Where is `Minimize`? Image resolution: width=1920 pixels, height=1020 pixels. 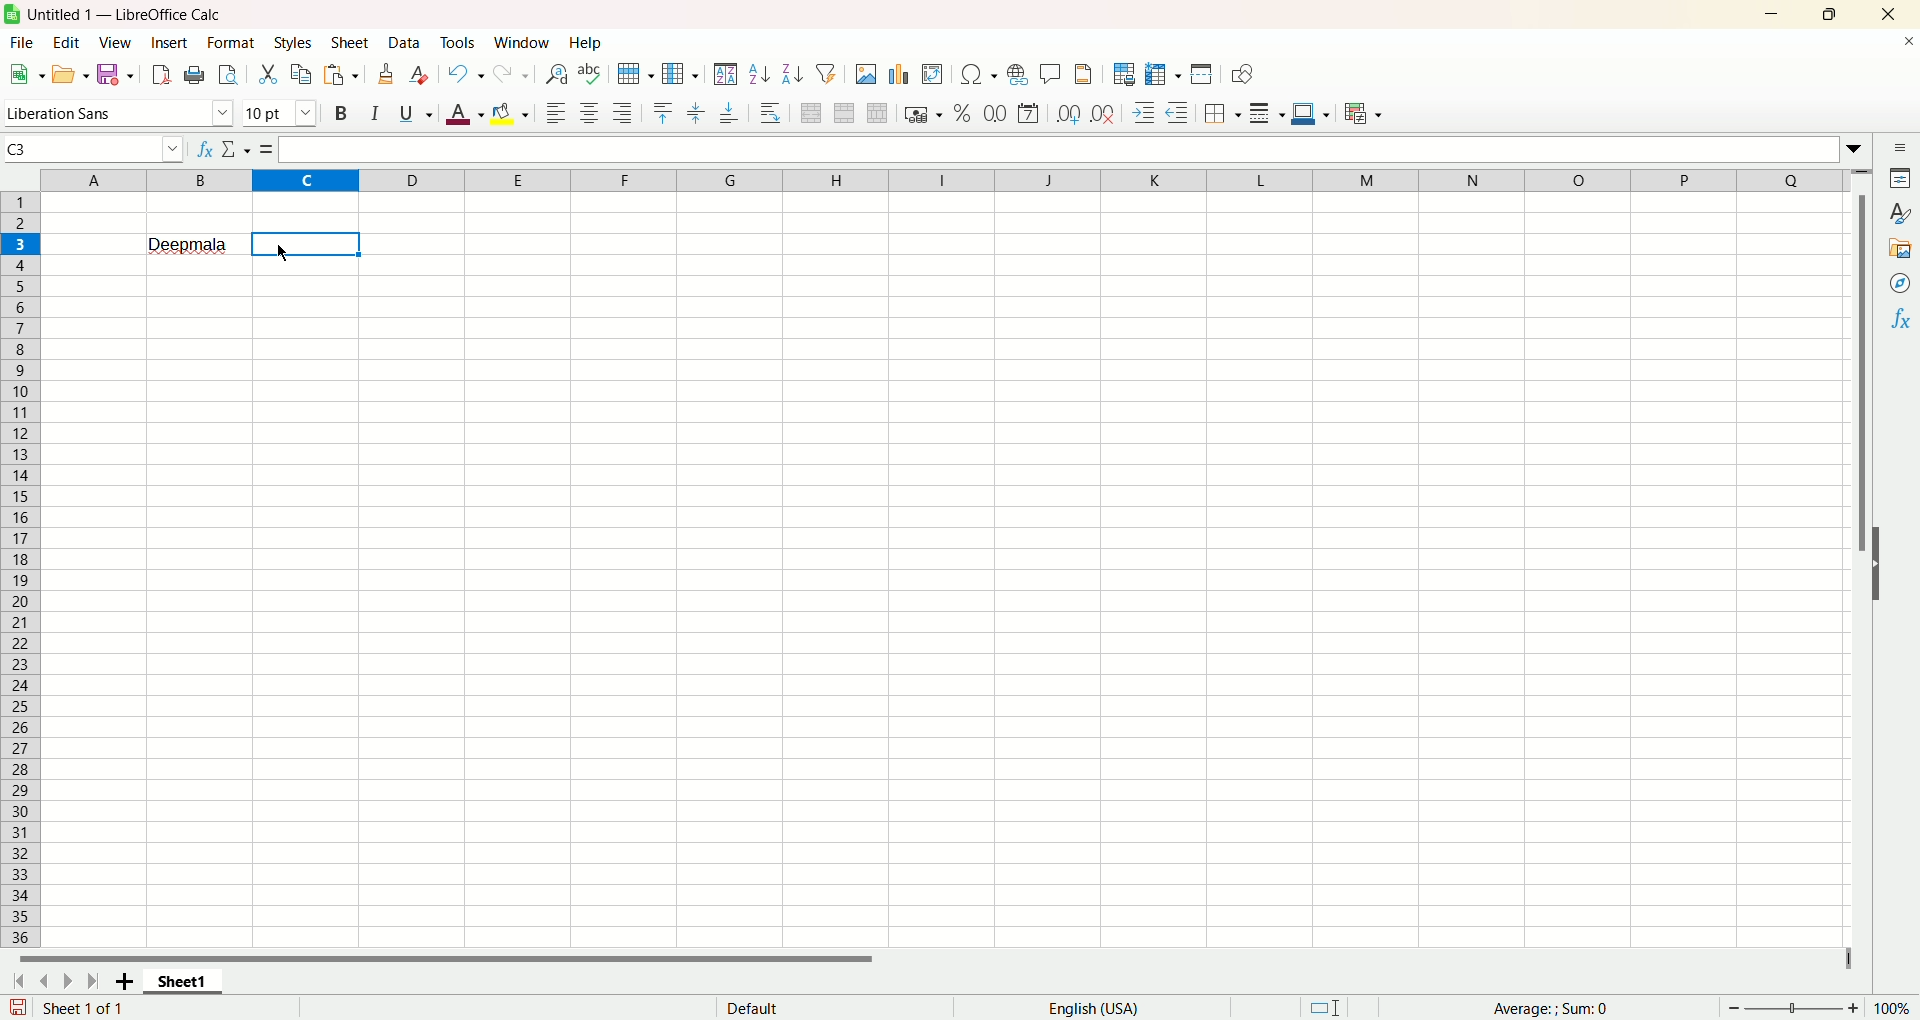 Minimize is located at coordinates (1780, 12).